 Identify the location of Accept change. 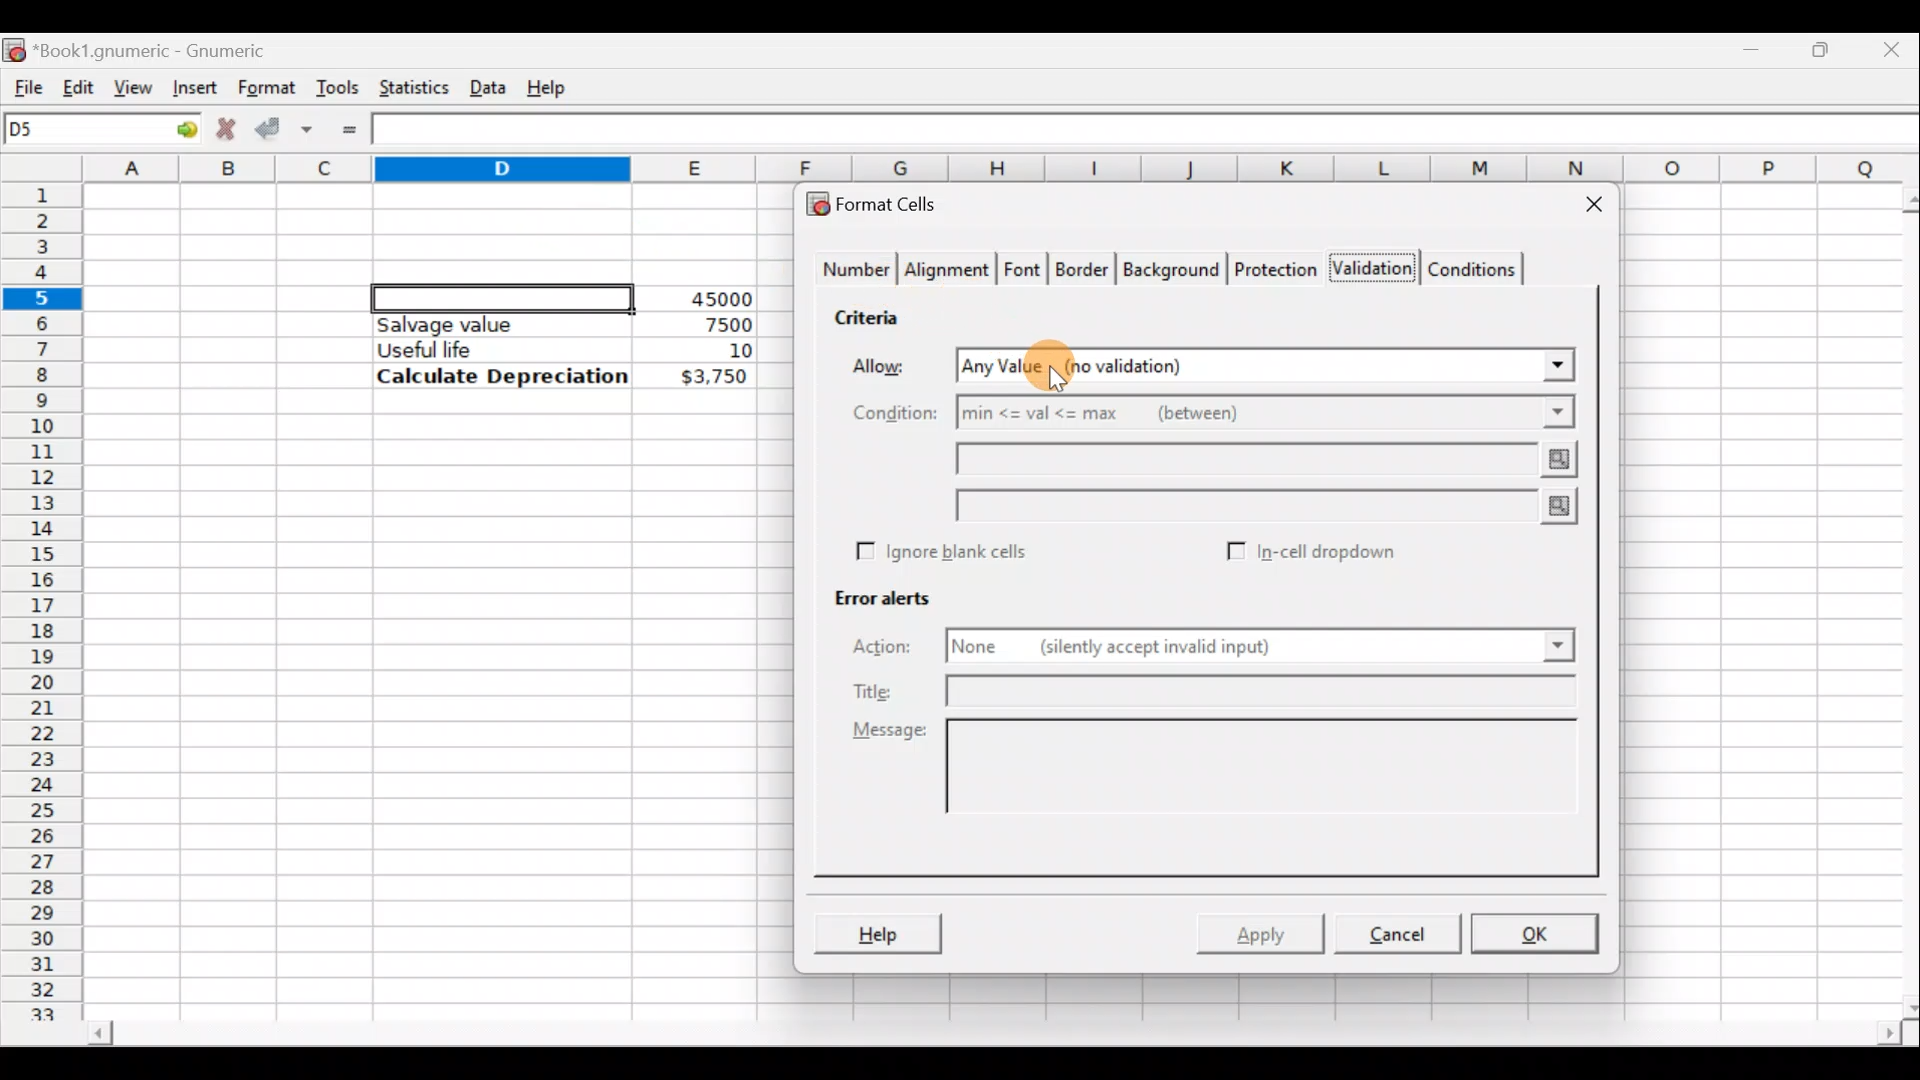
(284, 126).